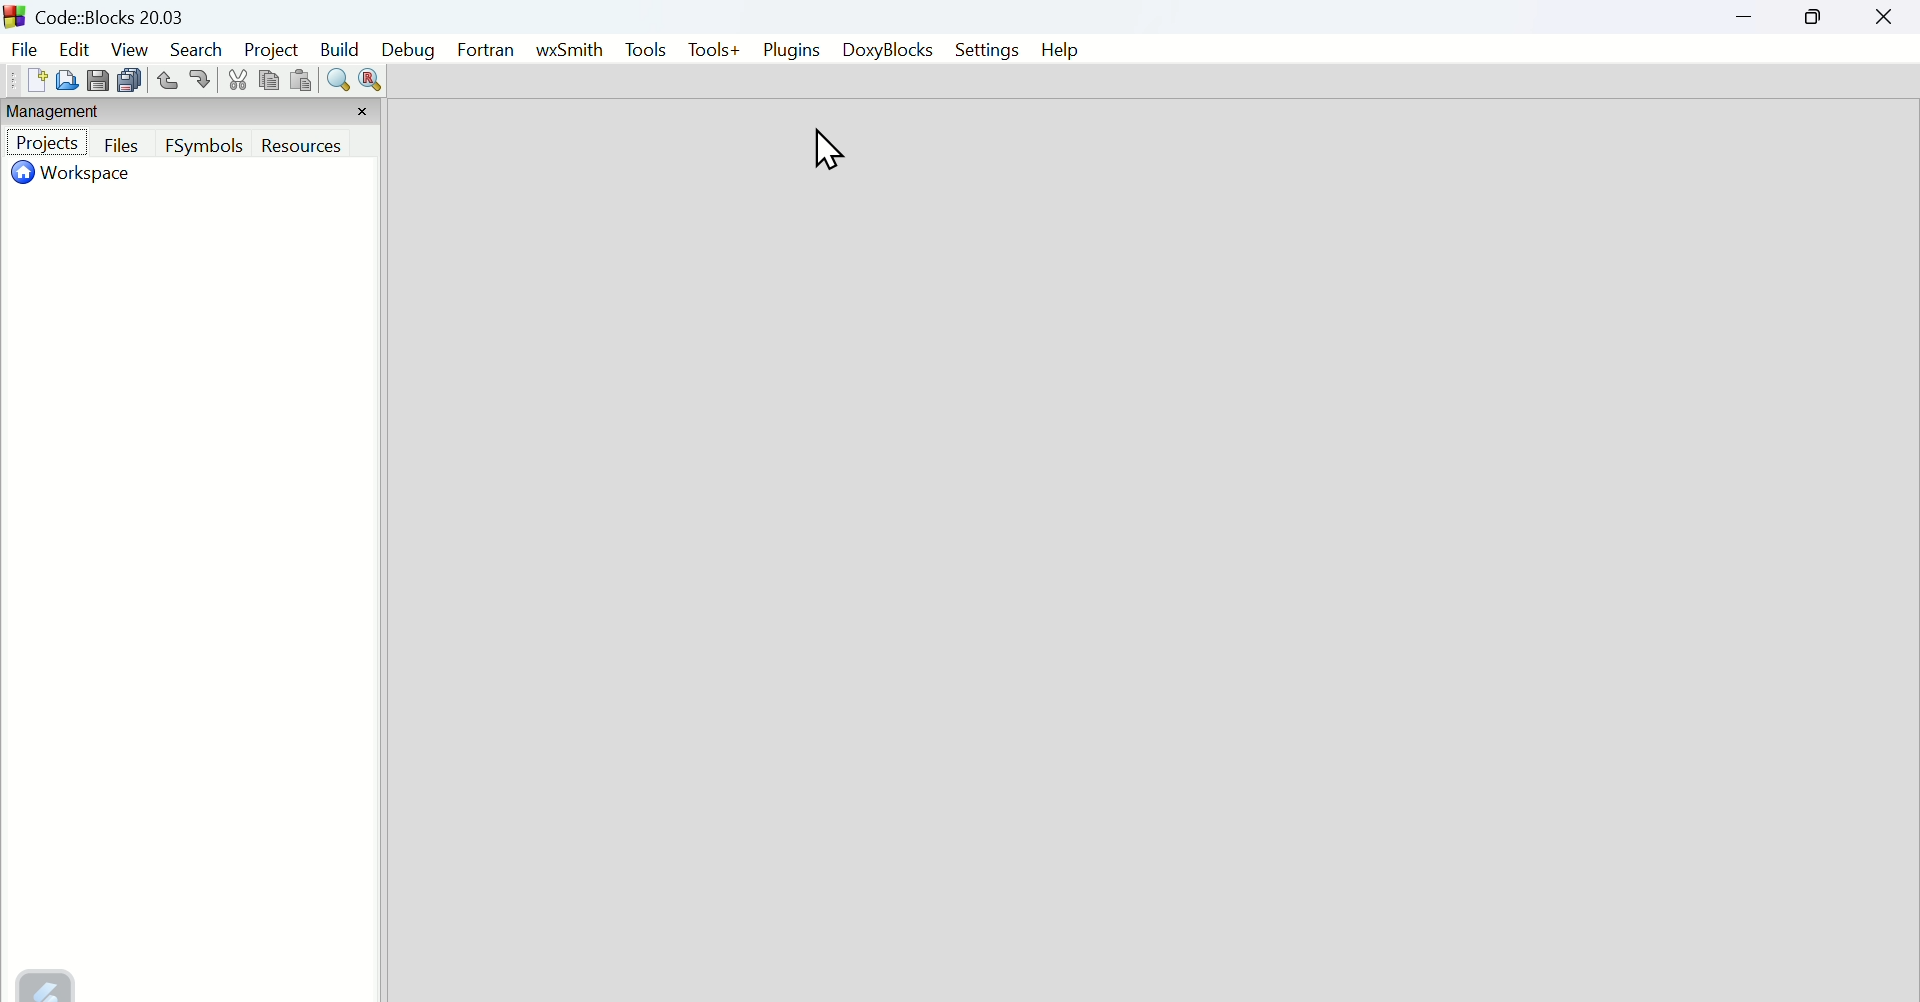 This screenshot has height=1002, width=1920. Describe the element at coordinates (202, 78) in the screenshot. I see `Redo` at that location.